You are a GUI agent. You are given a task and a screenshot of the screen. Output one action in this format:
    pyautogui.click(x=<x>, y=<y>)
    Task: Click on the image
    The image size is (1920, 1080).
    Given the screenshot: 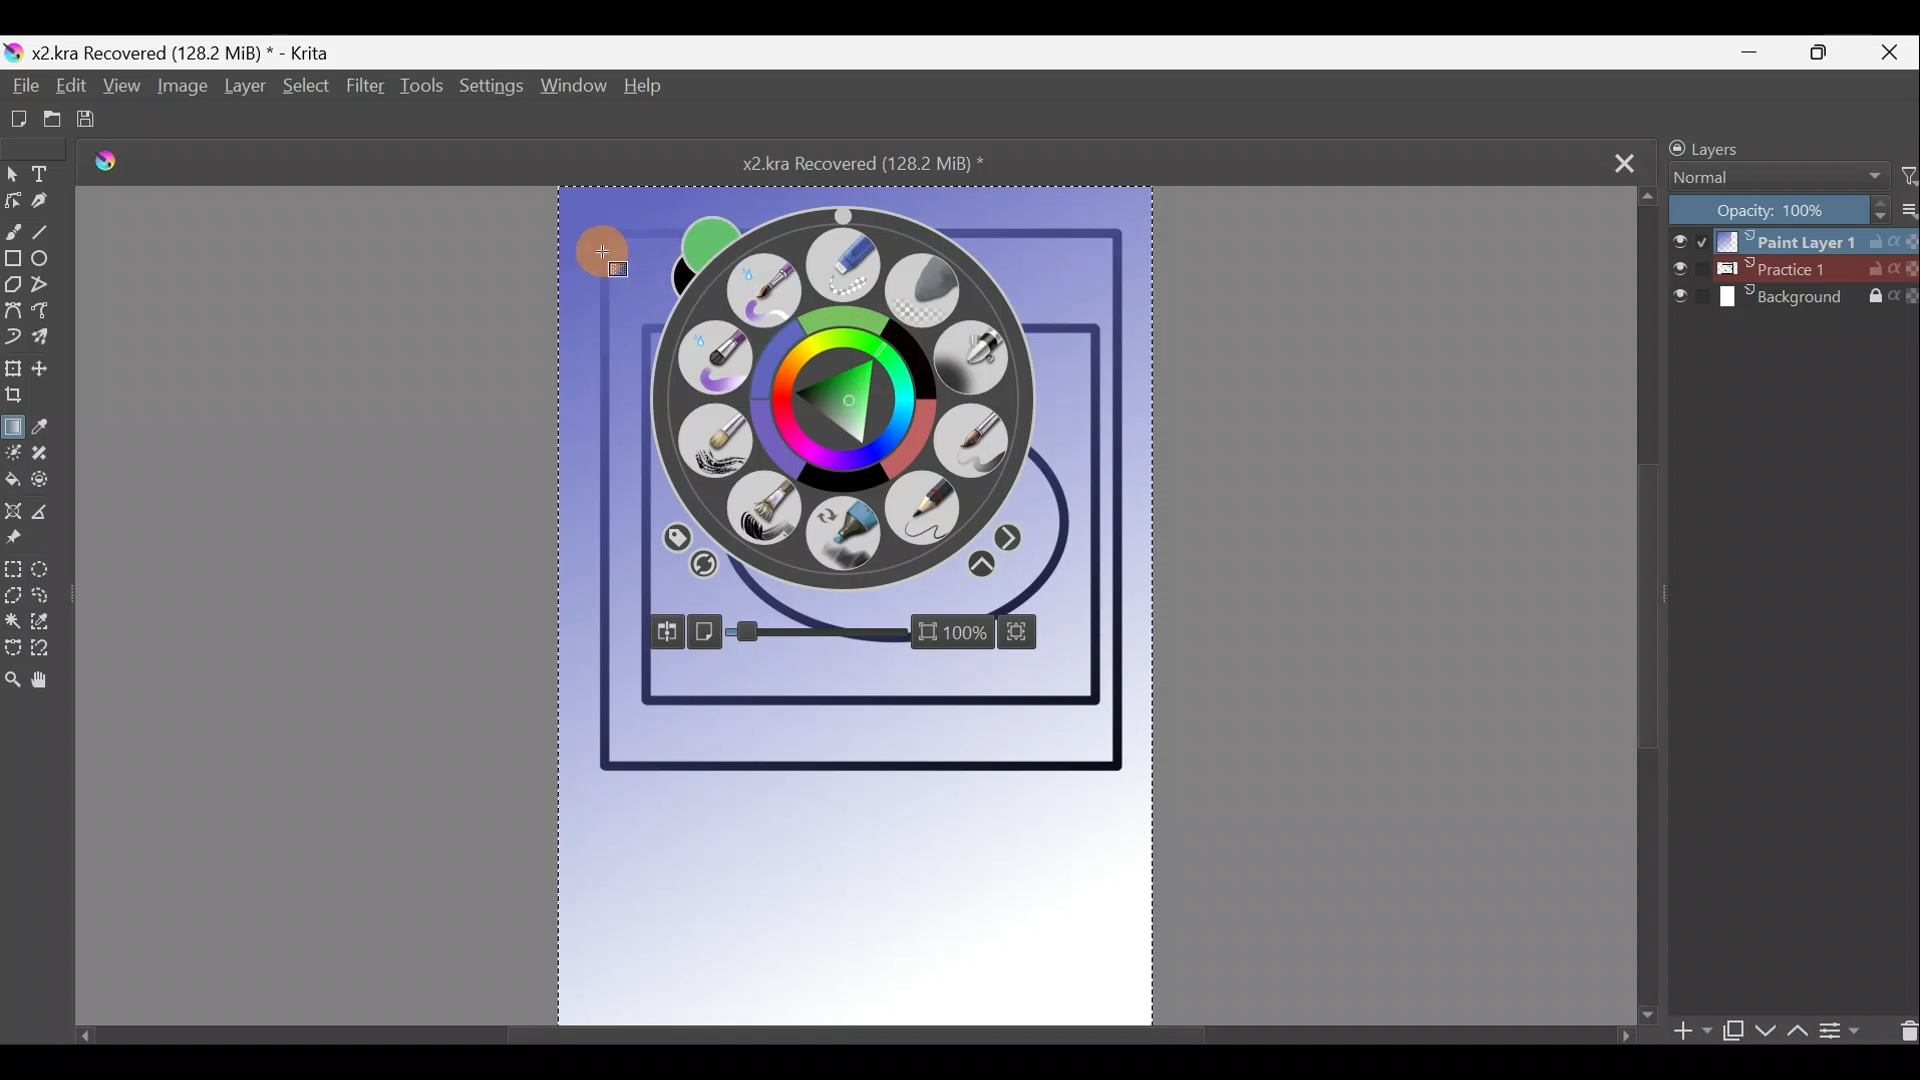 What is the action you would take?
    pyautogui.click(x=594, y=494)
    